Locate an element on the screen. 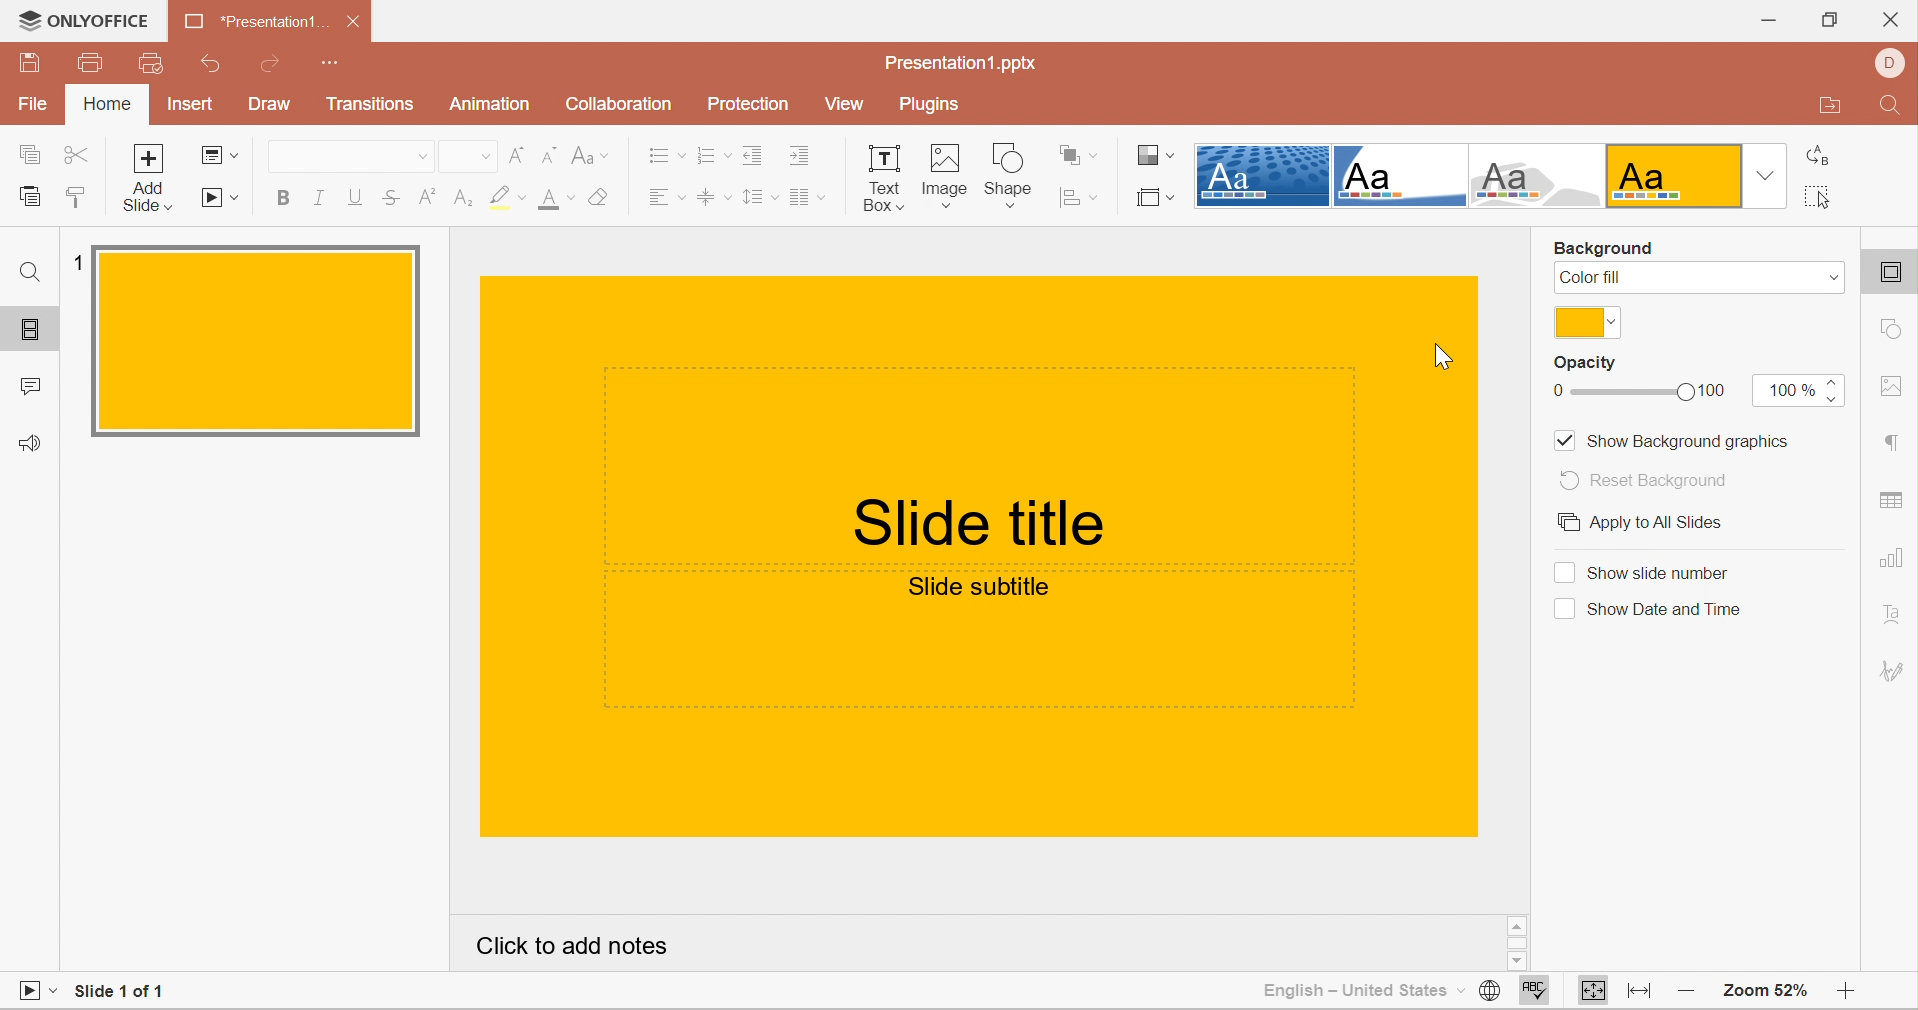 The image size is (1918, 1010). Drop Down is located at coordinates (419, 158).